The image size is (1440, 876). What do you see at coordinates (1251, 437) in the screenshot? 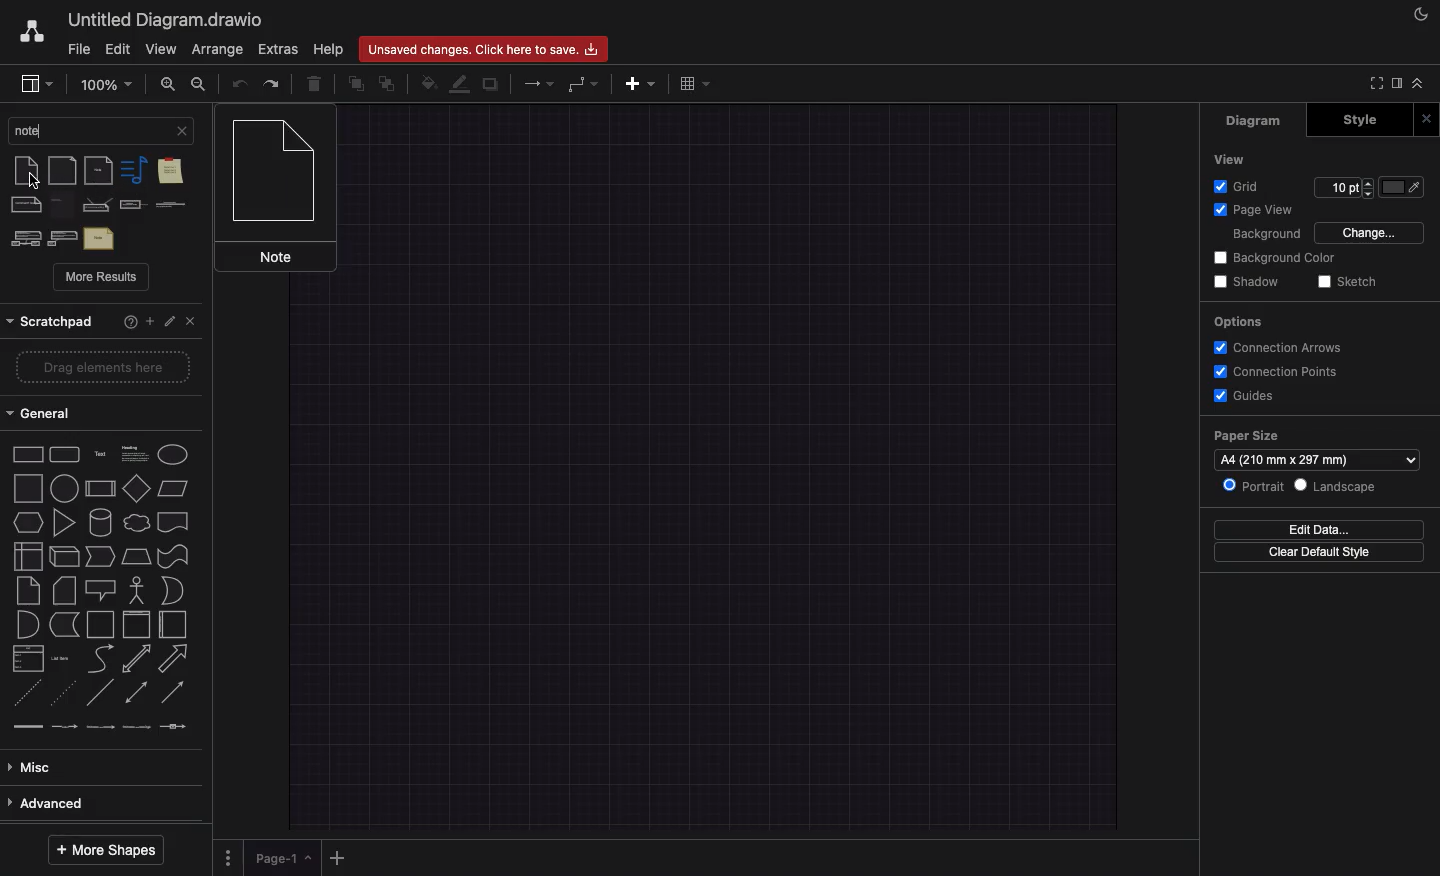
I see `paper size` at bounding box center [1251, 437].